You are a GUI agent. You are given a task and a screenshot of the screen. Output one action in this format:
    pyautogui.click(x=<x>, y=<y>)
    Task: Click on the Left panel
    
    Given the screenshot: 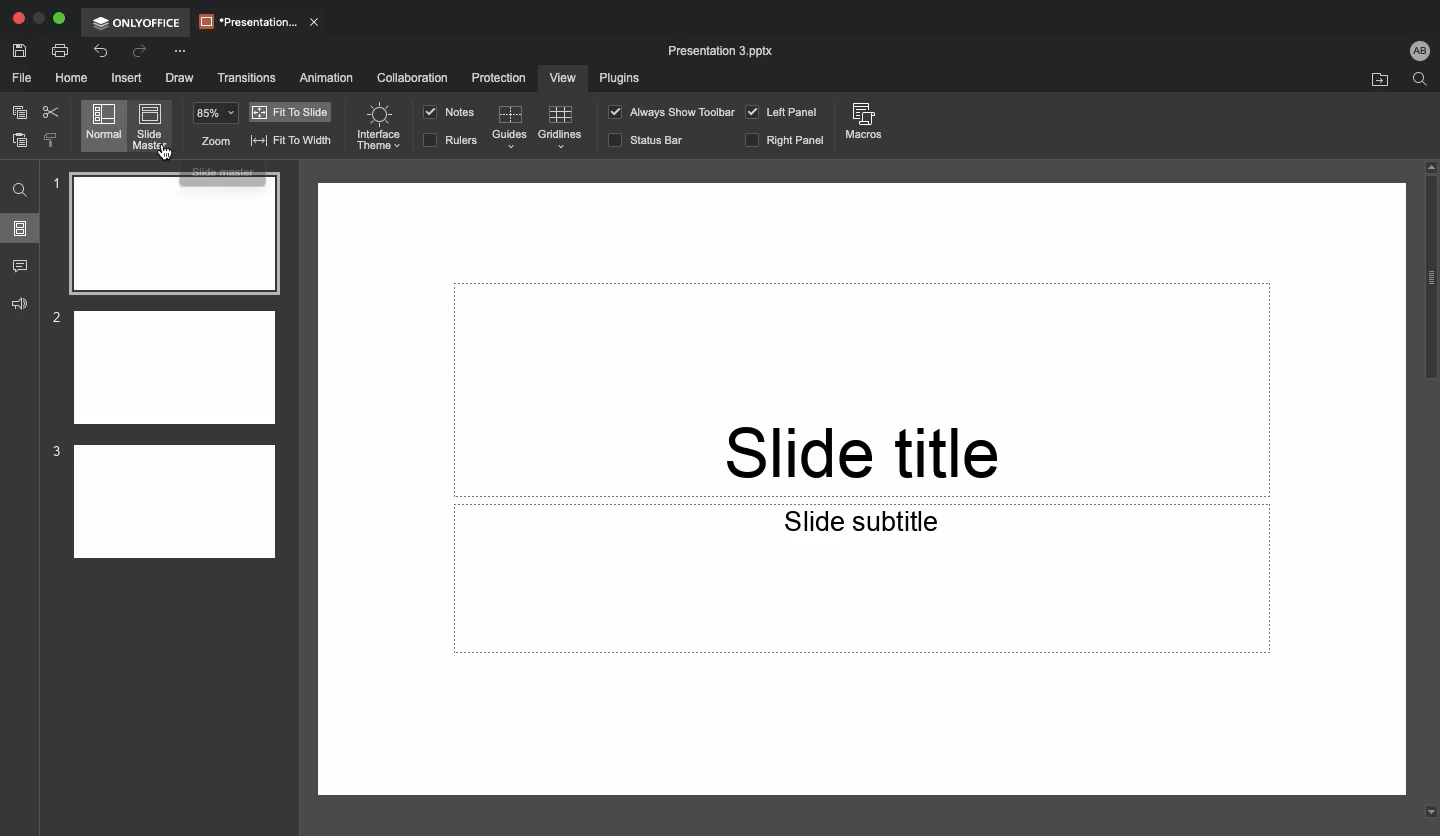 What is the action you would take?
    pyautogui.click(x=778, y=112)
    